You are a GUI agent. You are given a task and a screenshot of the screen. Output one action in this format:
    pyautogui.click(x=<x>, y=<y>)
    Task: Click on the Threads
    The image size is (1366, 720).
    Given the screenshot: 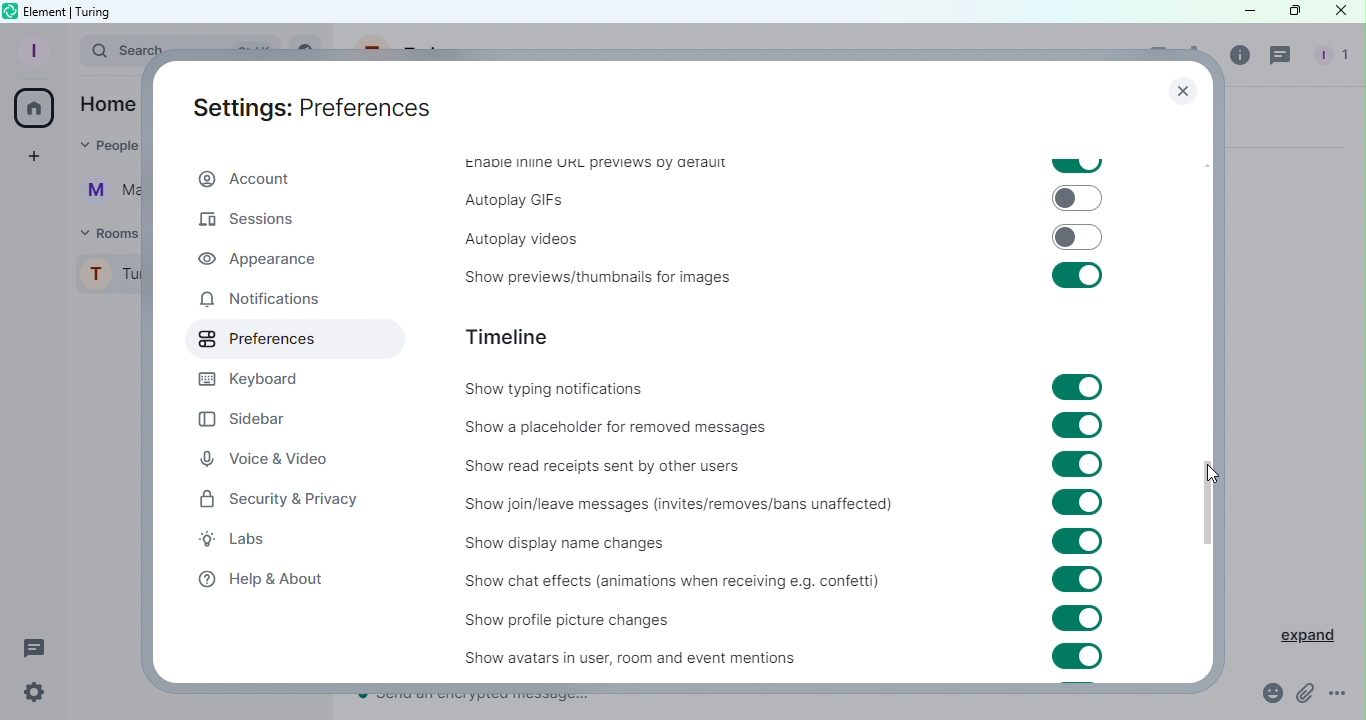 What is the action you would take?
    pyautogui.click(x=1283, y=58)
    